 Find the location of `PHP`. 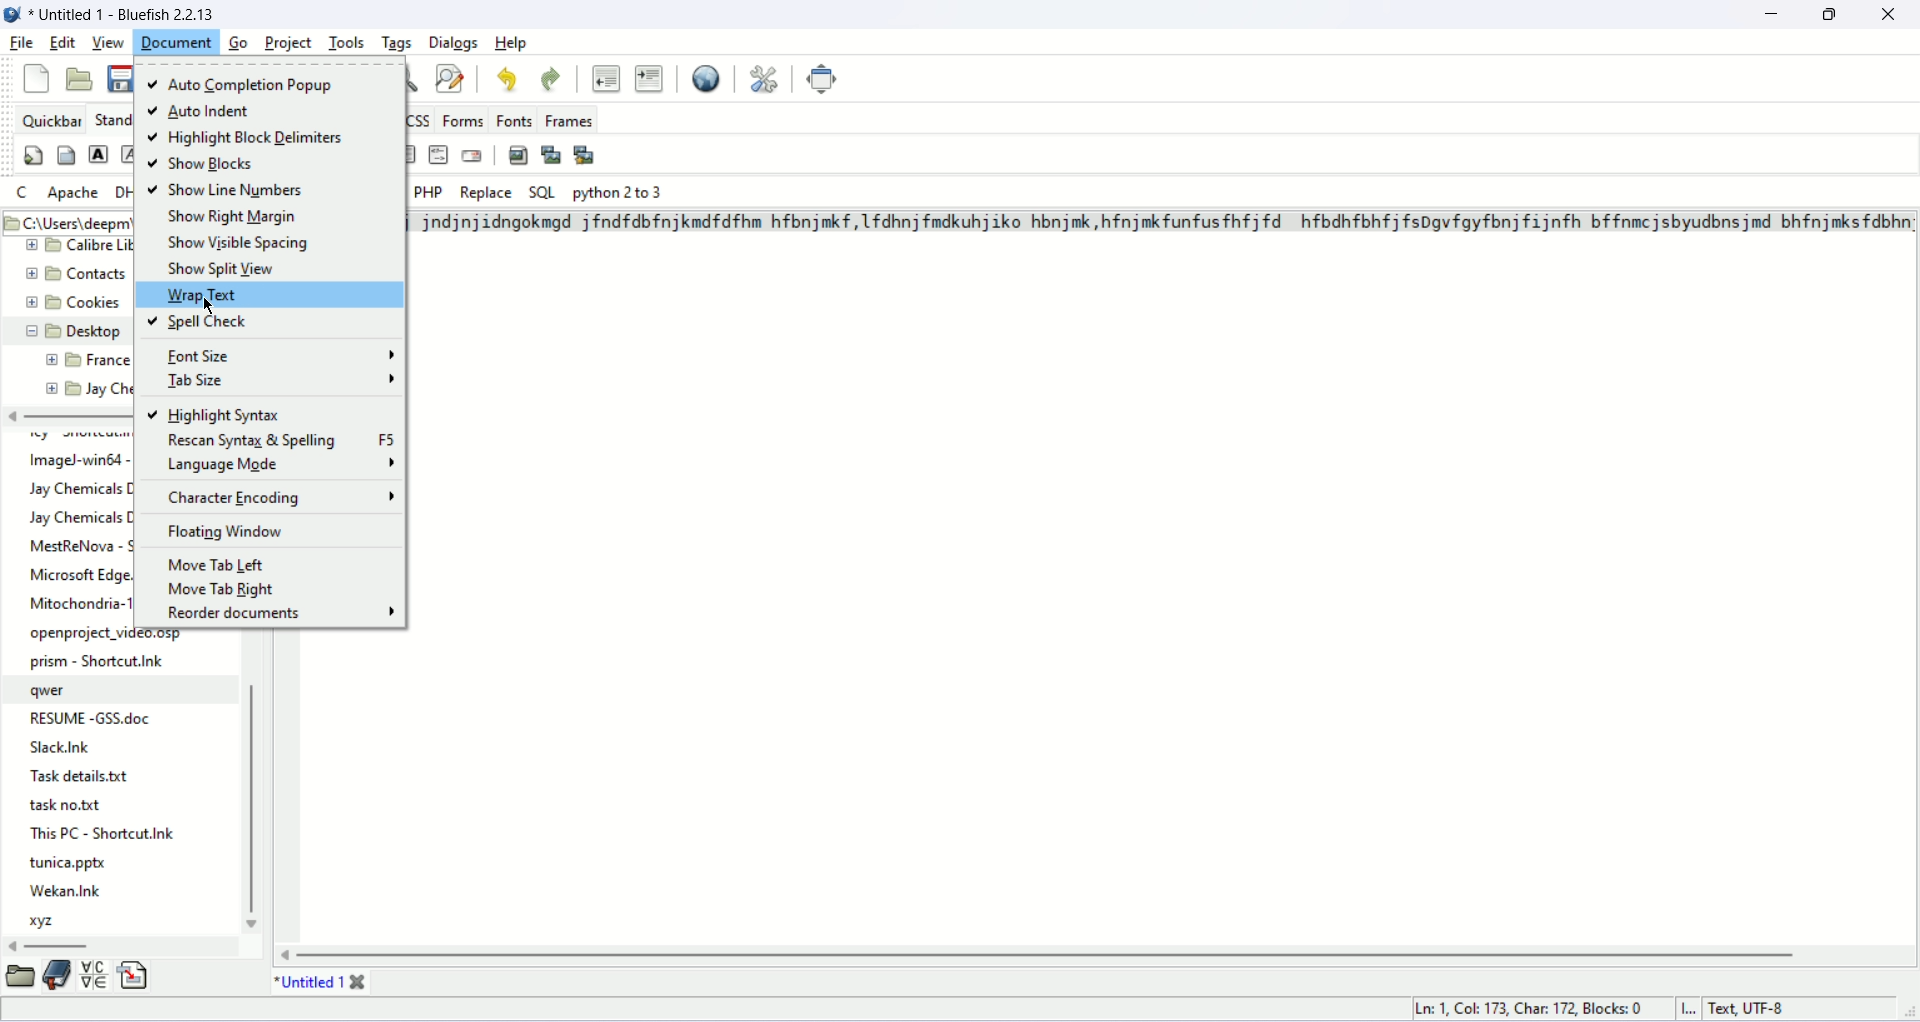

PHP is located at coordinates (430, 192).